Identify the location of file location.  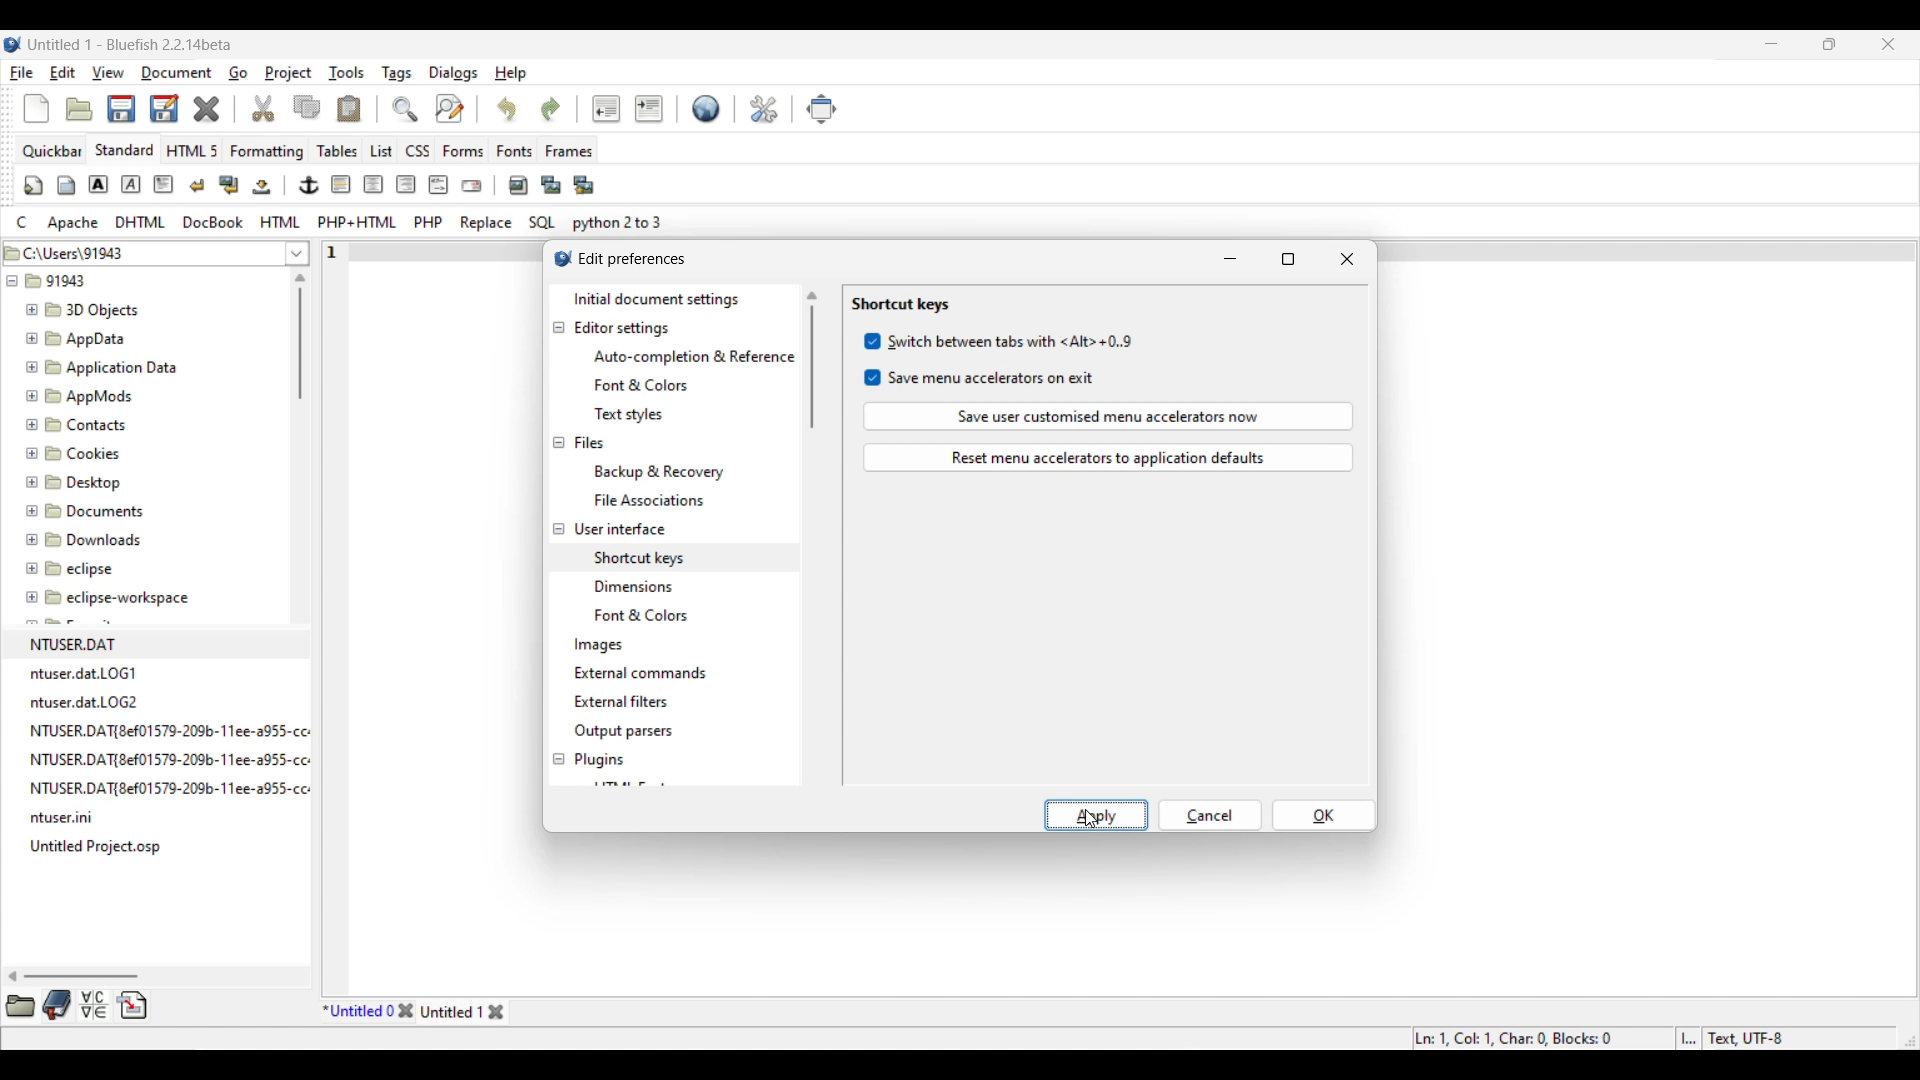
(82, 250).